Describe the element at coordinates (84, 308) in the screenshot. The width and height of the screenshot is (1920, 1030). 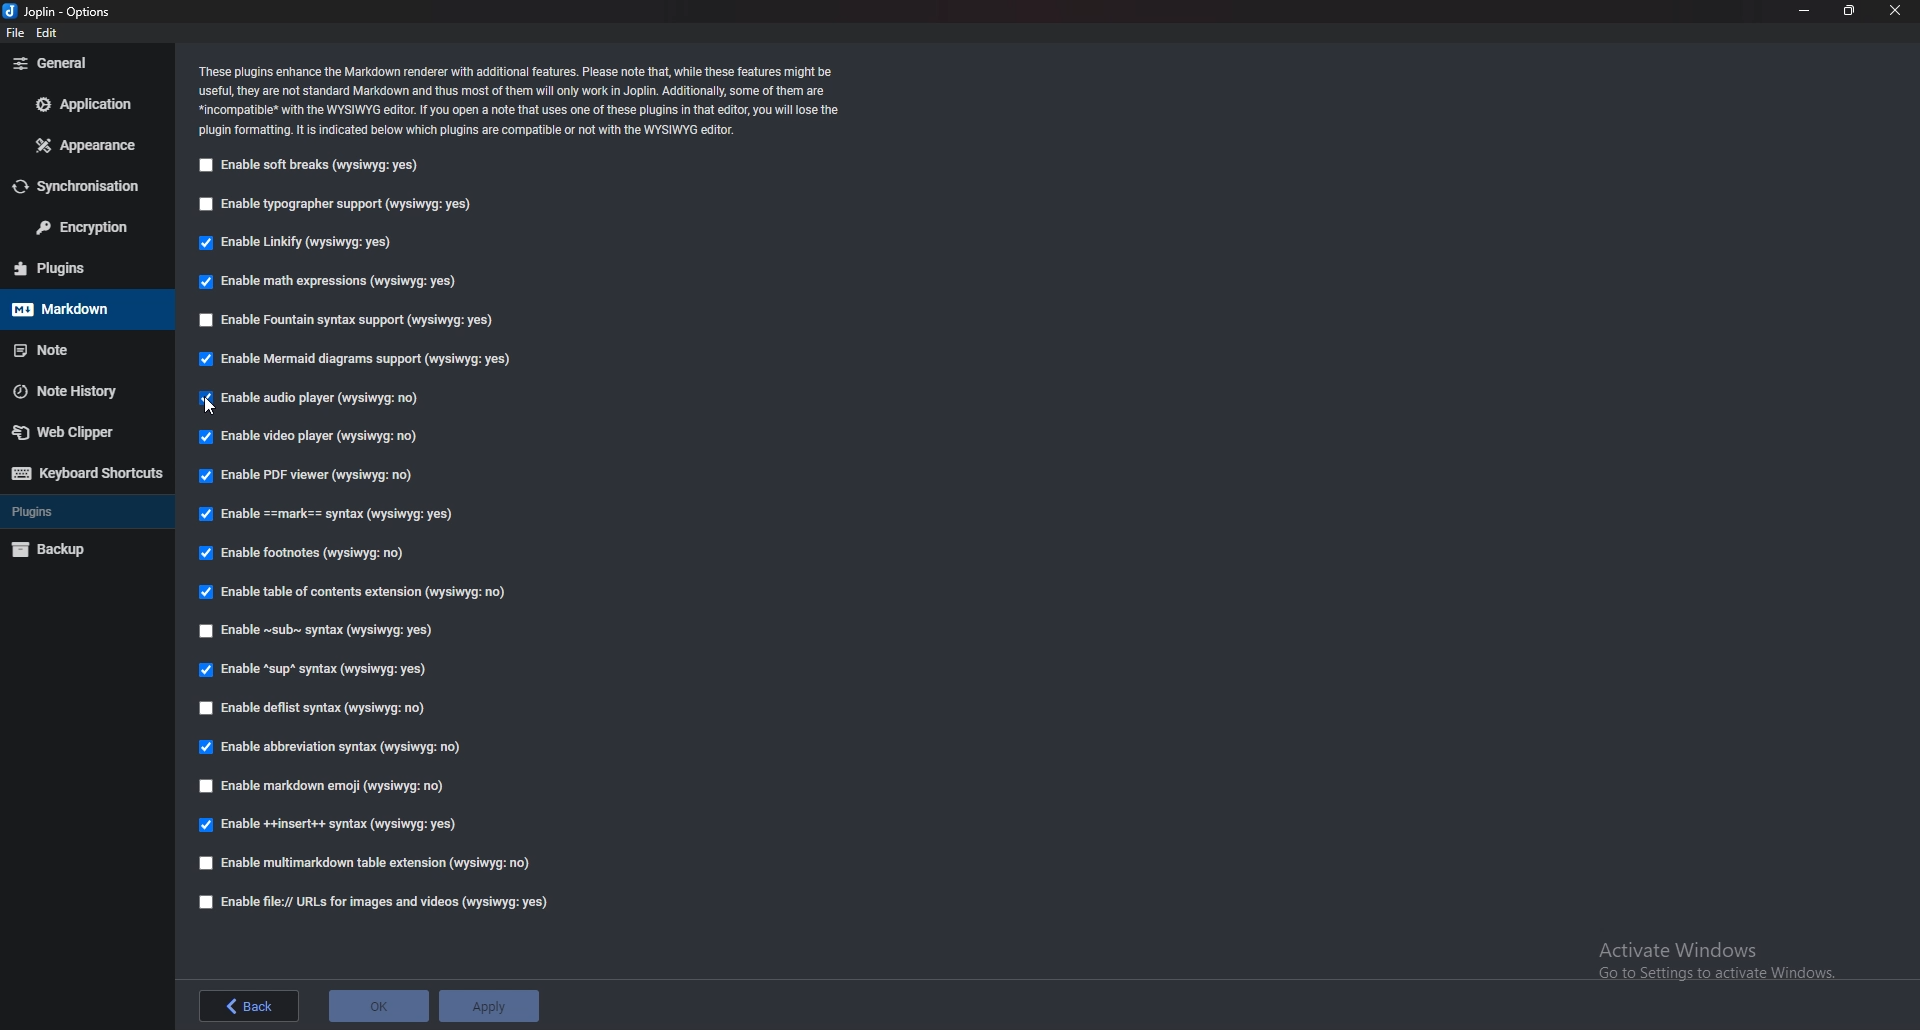
I see `markdown` at that location.